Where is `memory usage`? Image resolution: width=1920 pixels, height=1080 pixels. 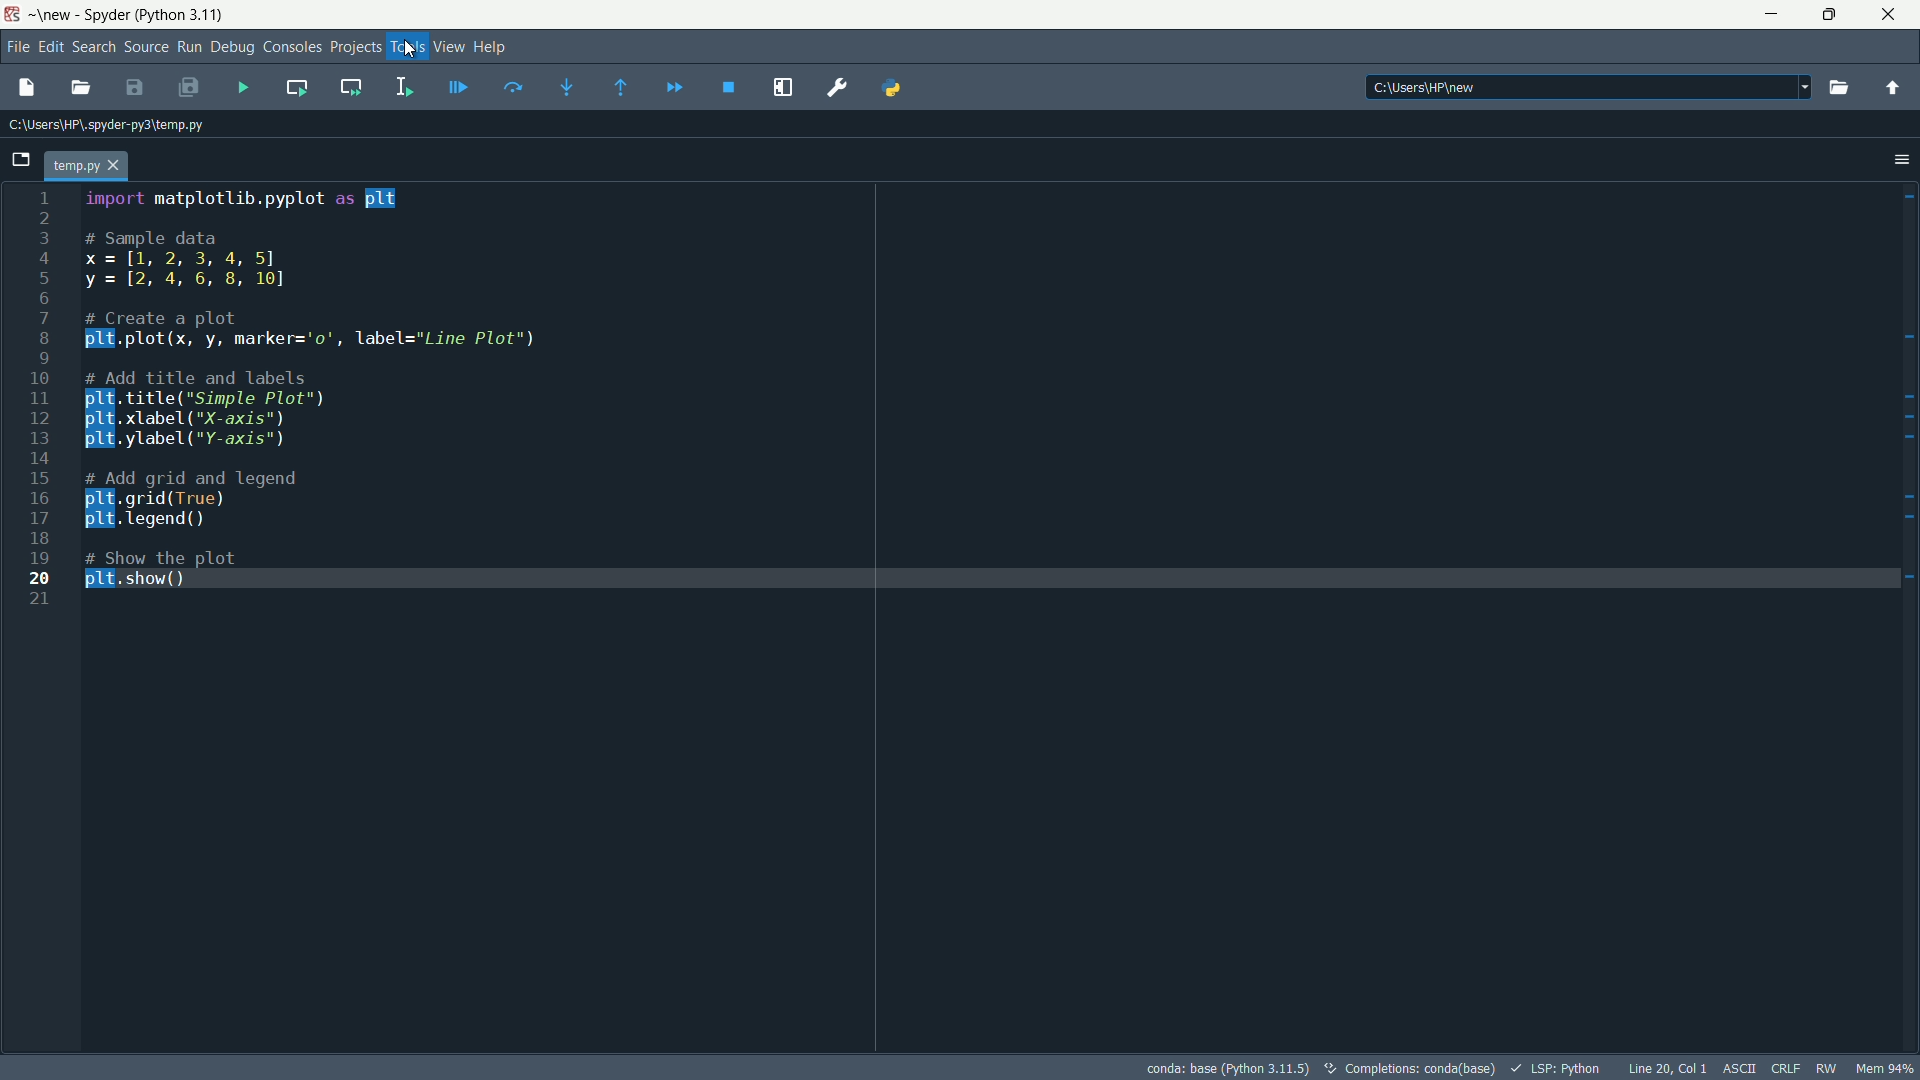 memory usage is located at coordinates (1888, 1068).